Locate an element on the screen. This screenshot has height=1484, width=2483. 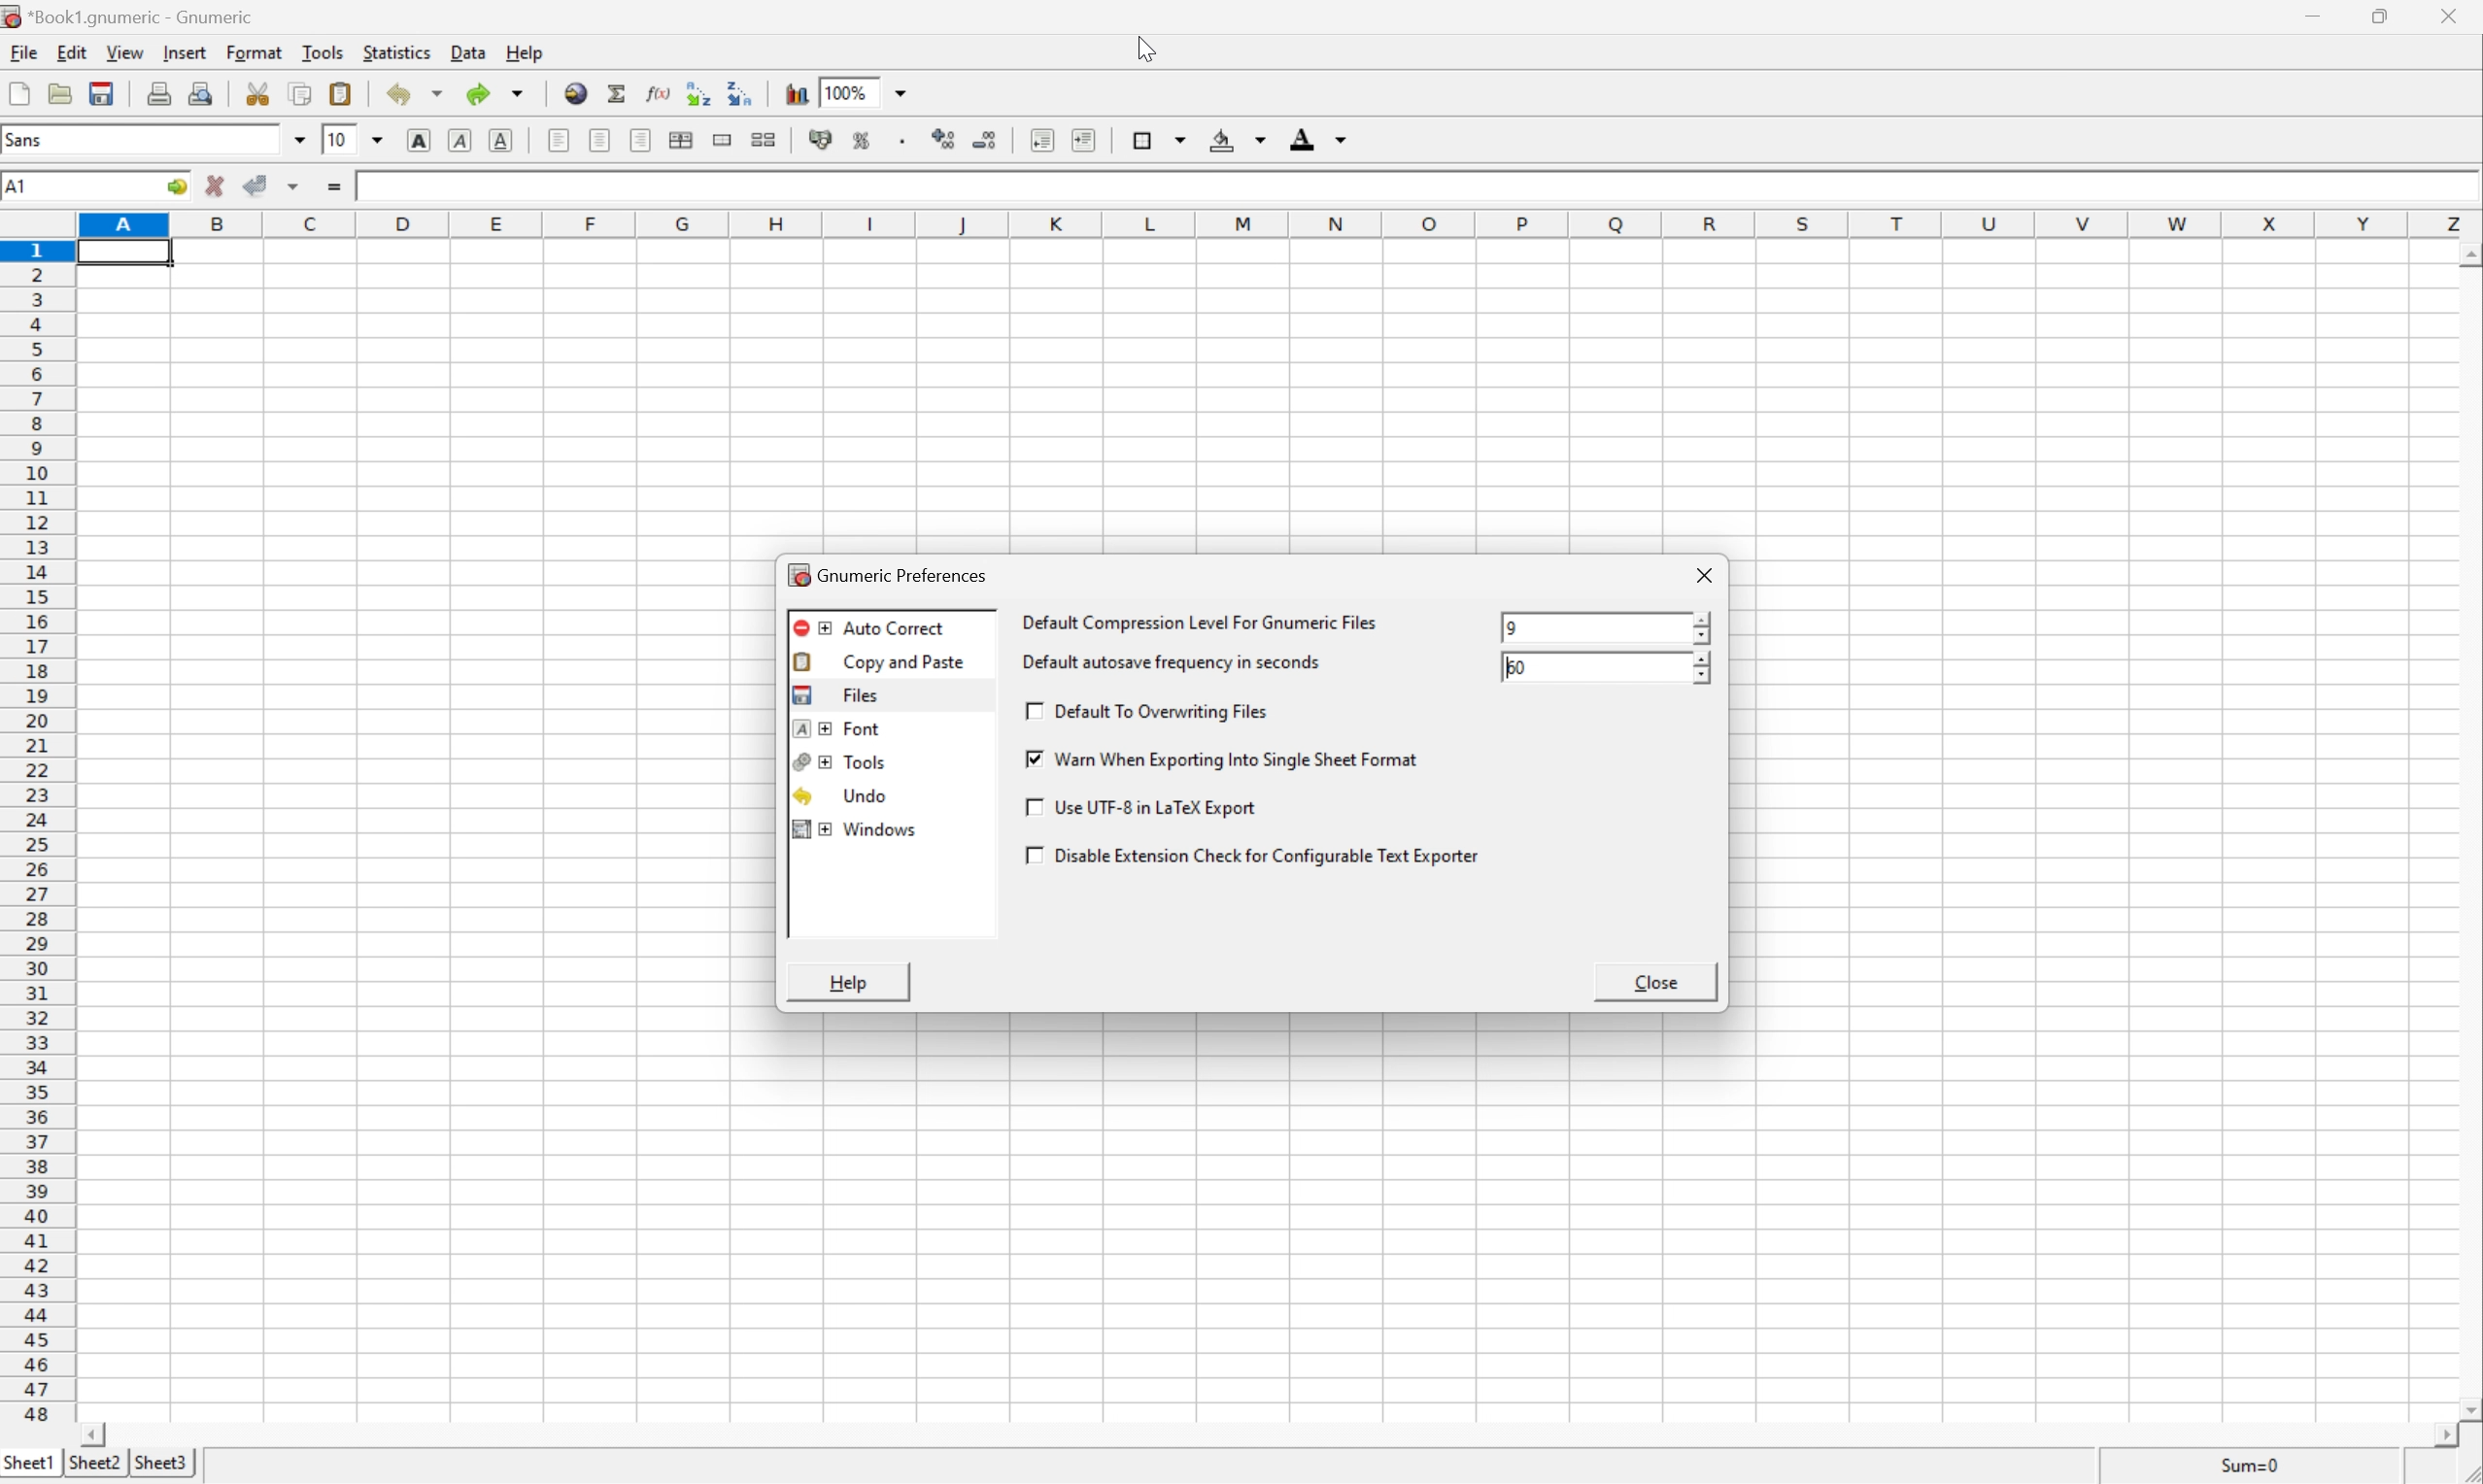
decrease numbers of decimals displayed is located at coordinates (990, 138).